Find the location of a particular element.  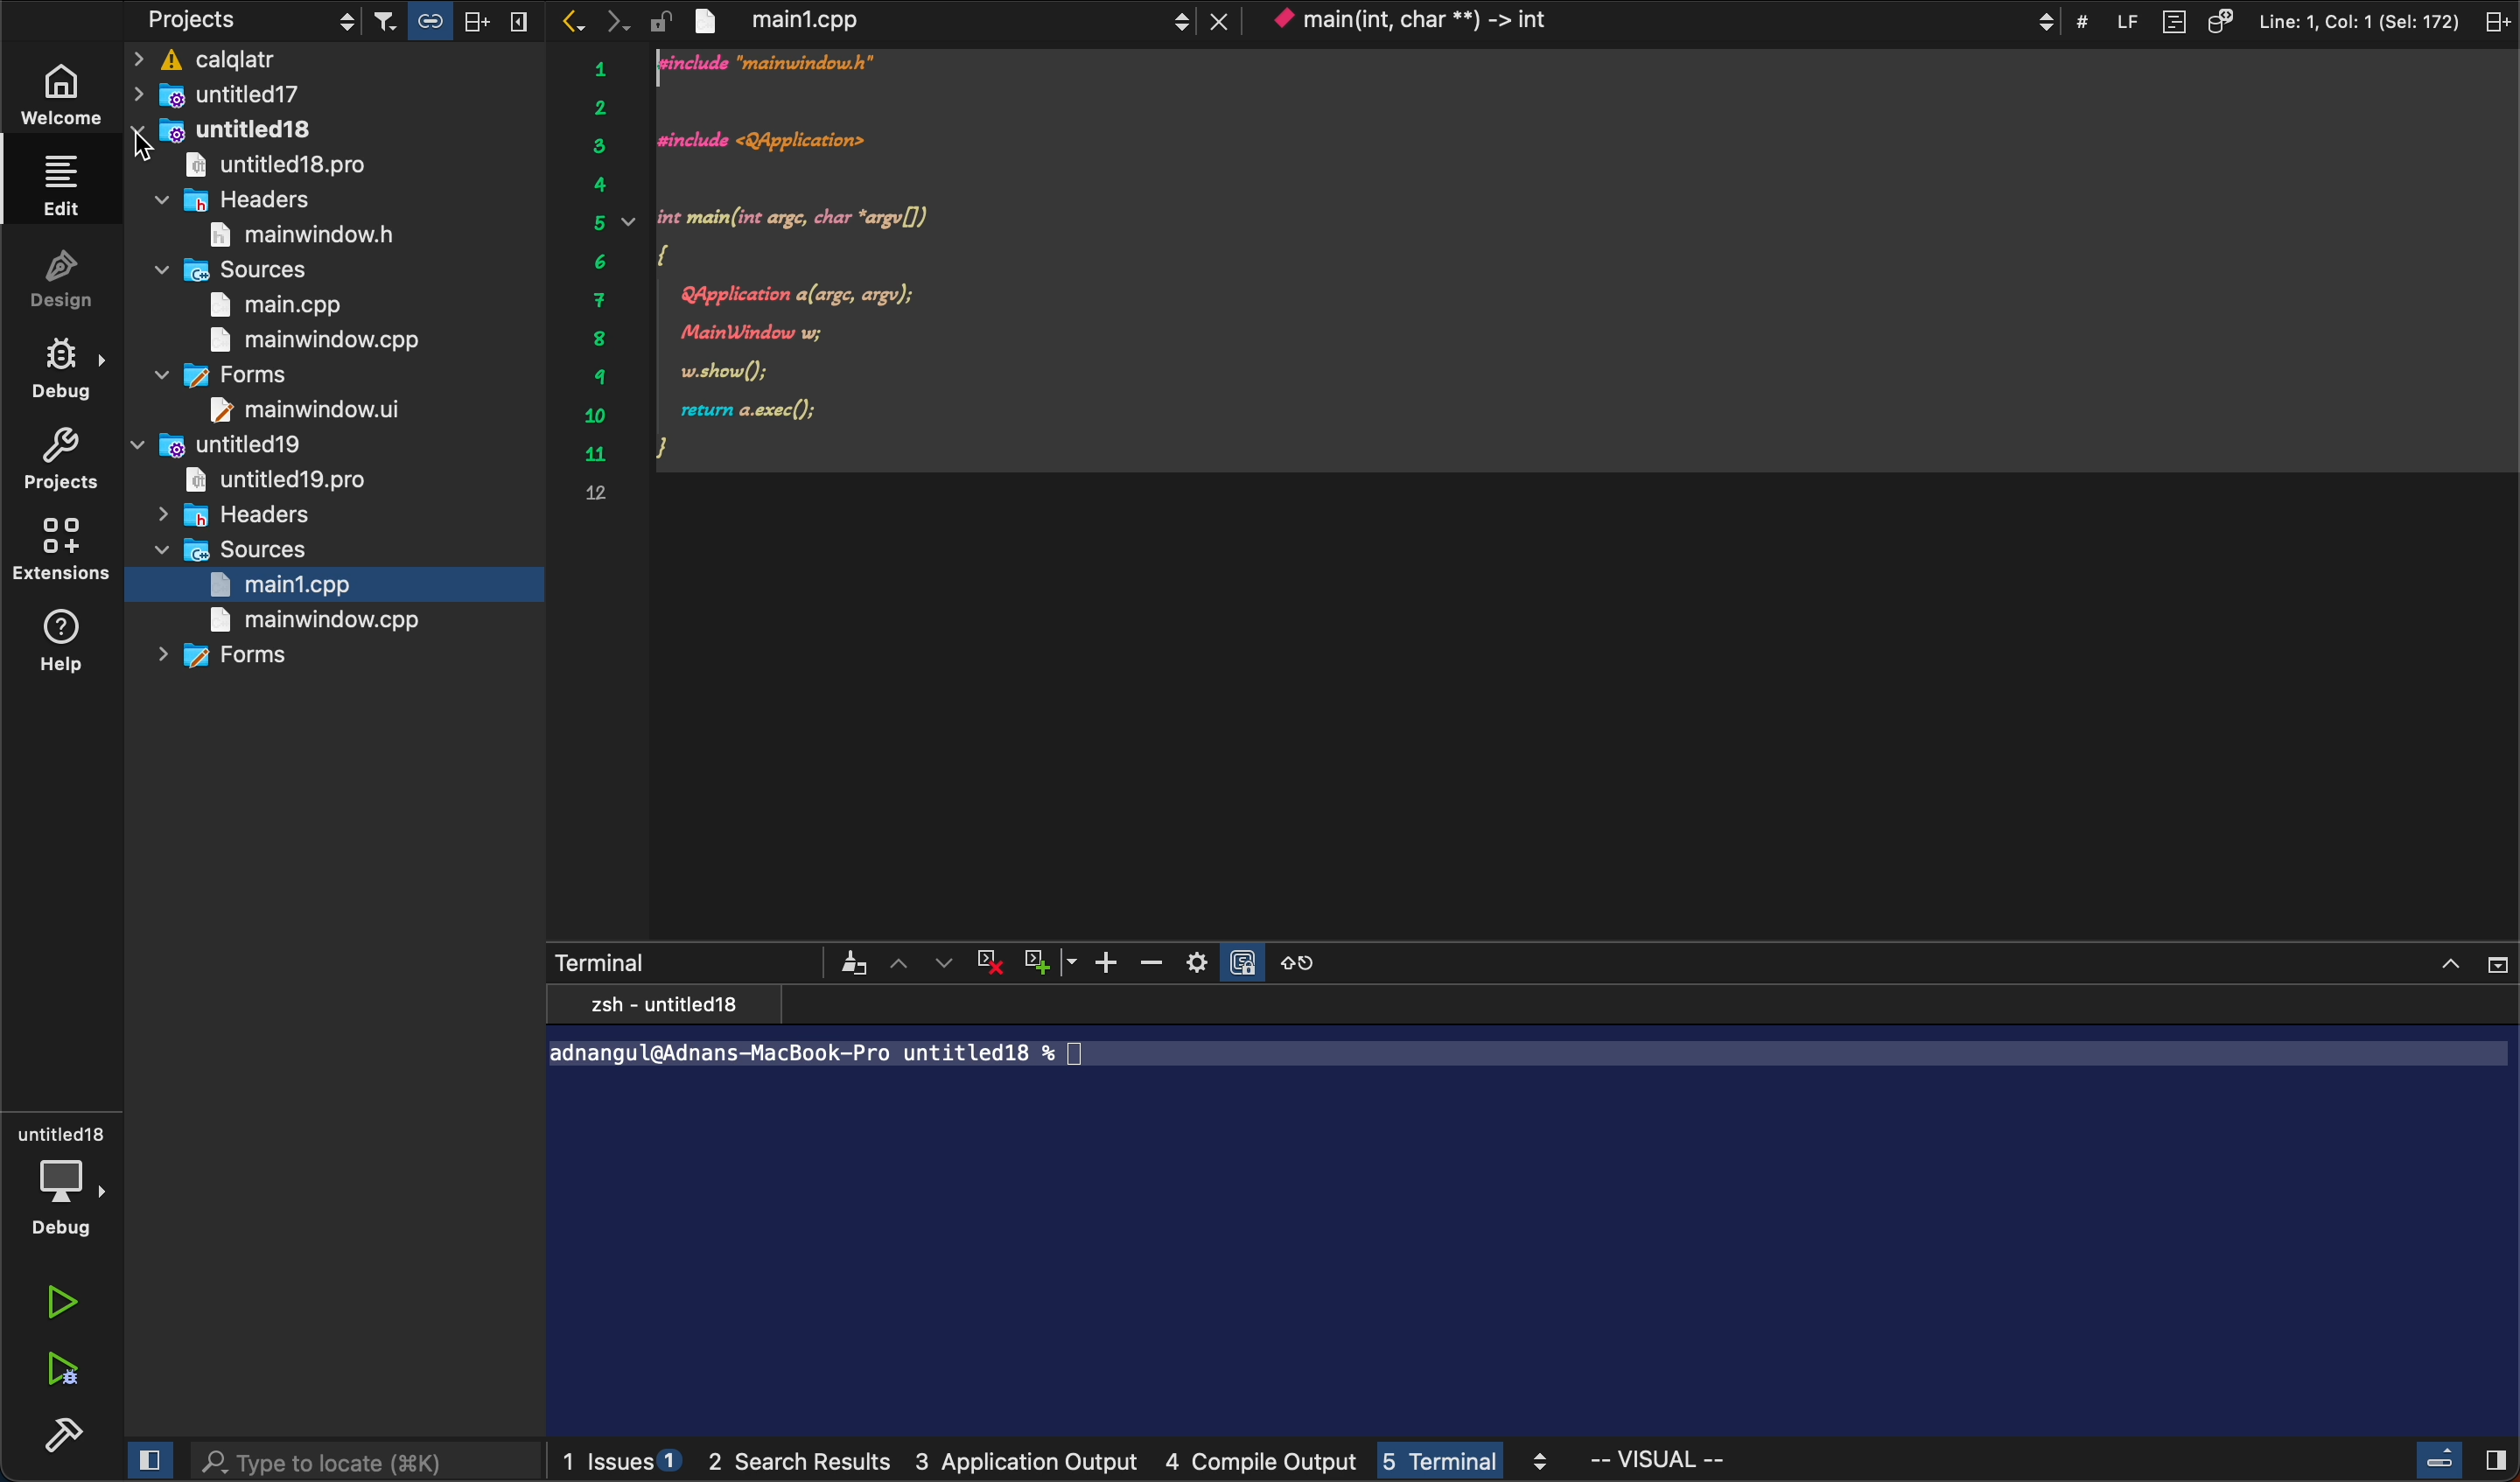

split is located at coordinates (2496, 21).